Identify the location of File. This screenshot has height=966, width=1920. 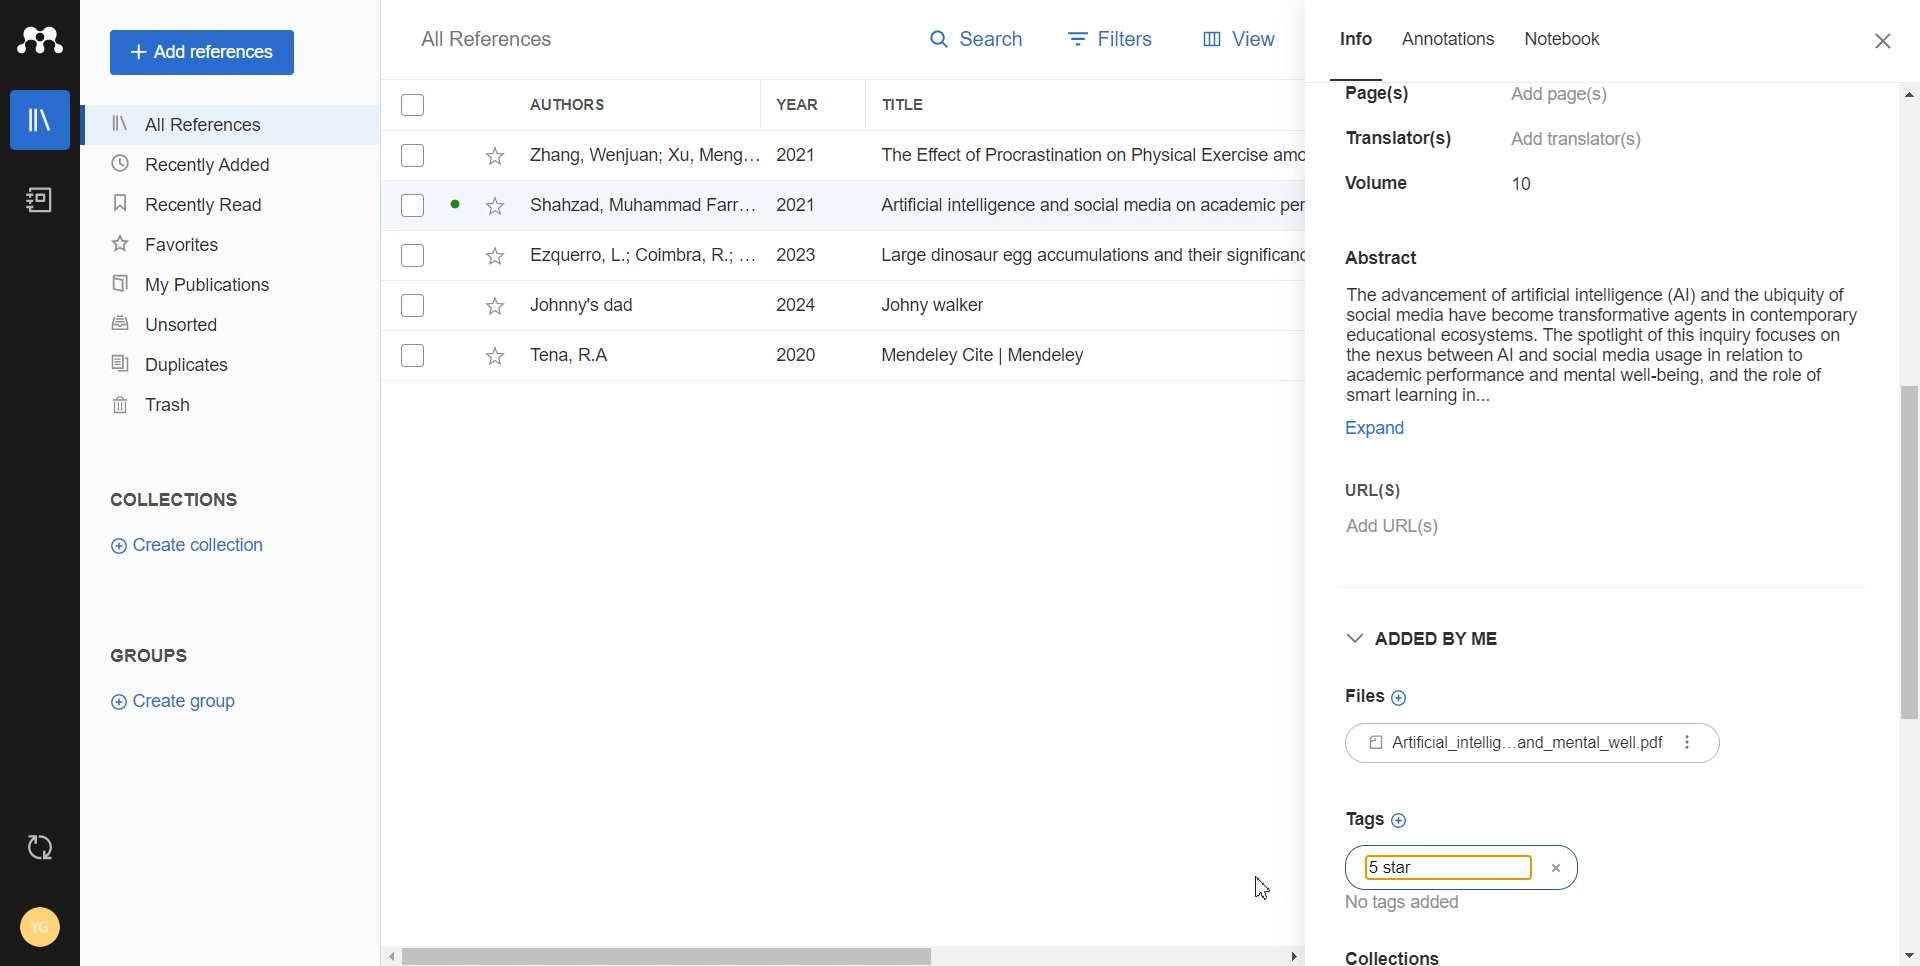
(840, 306).